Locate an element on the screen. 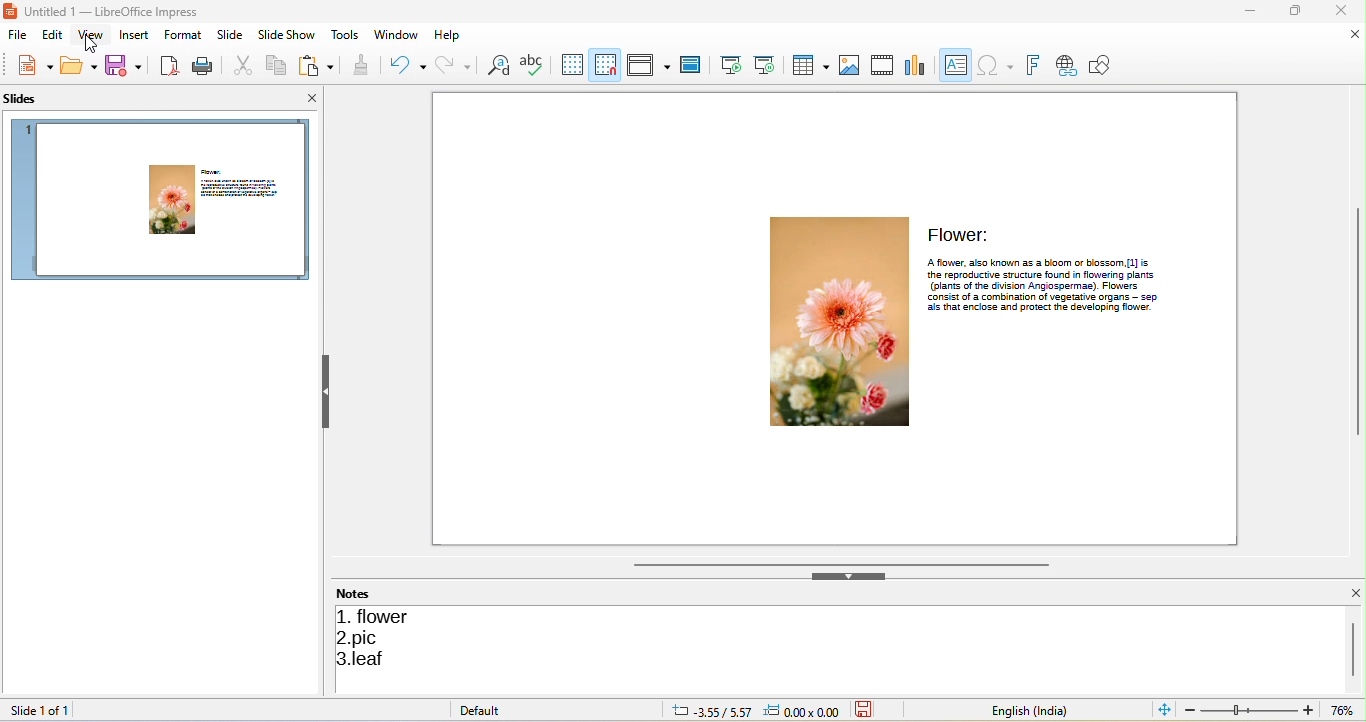  current zoom is located at coordinates (1347, 710).